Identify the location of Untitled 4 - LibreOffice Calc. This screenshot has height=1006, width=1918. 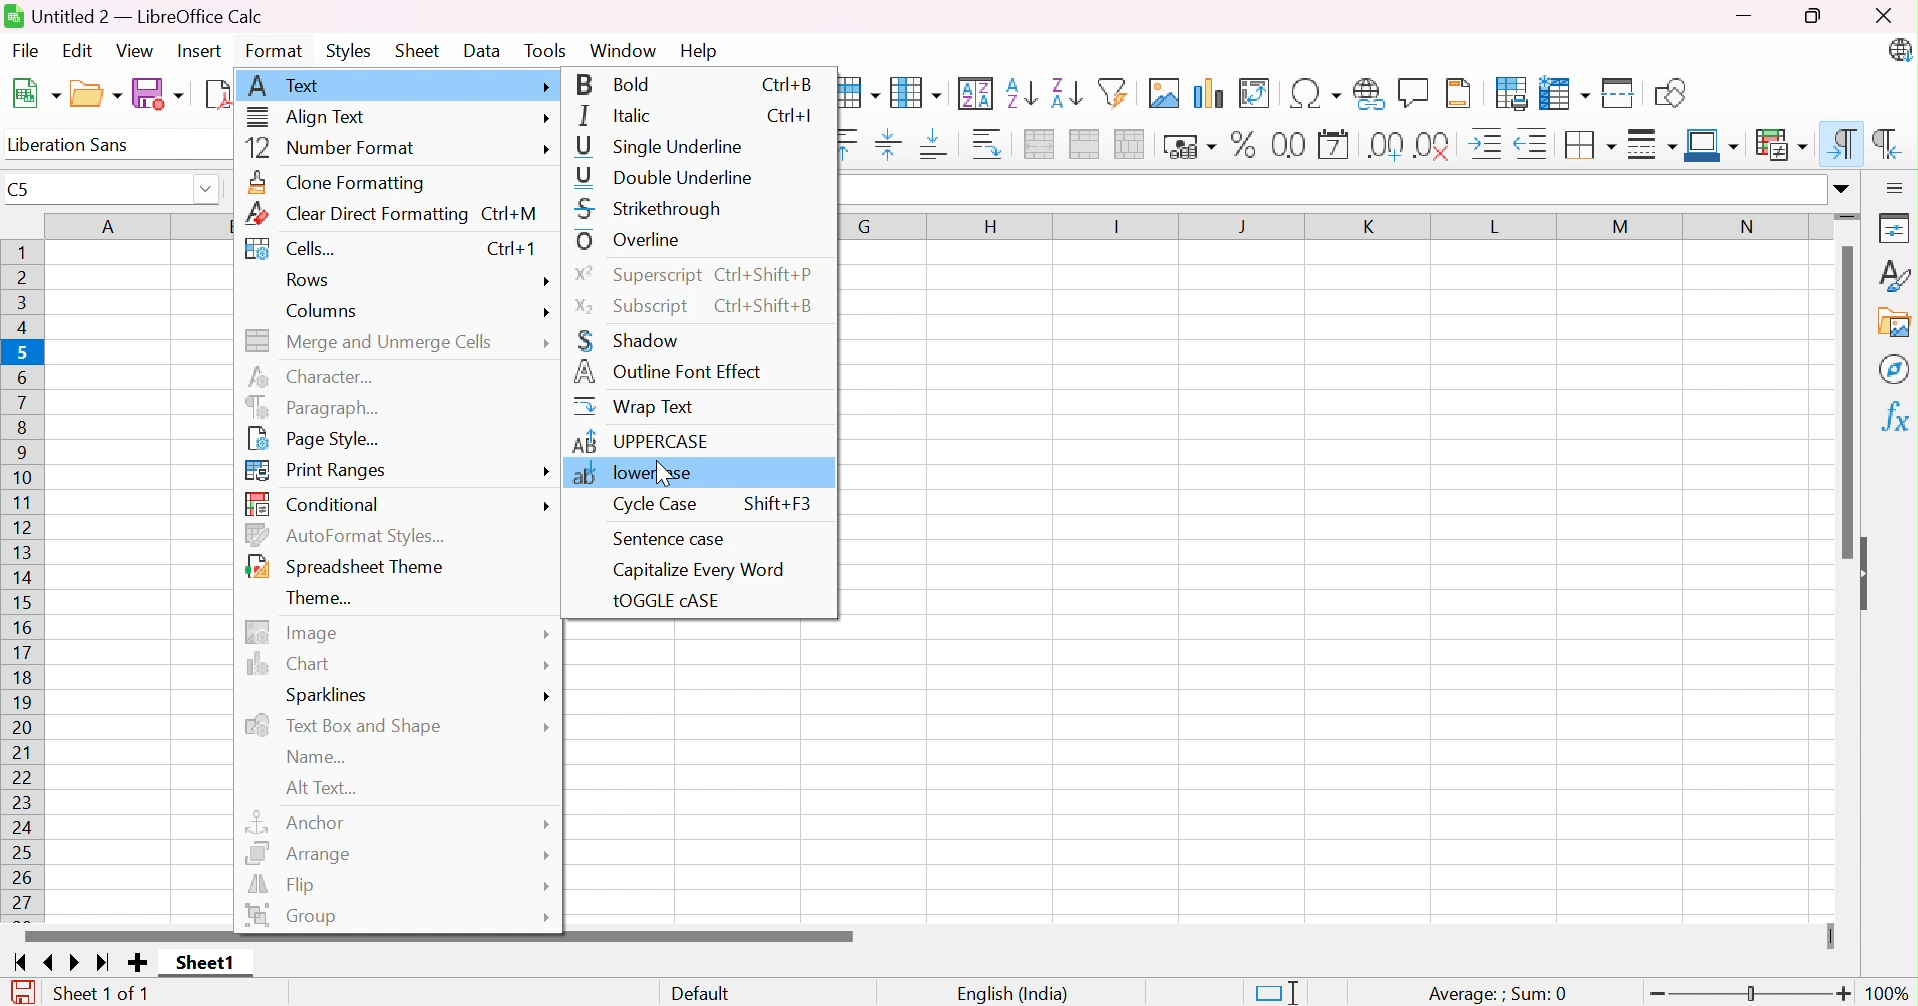
(134, 15).